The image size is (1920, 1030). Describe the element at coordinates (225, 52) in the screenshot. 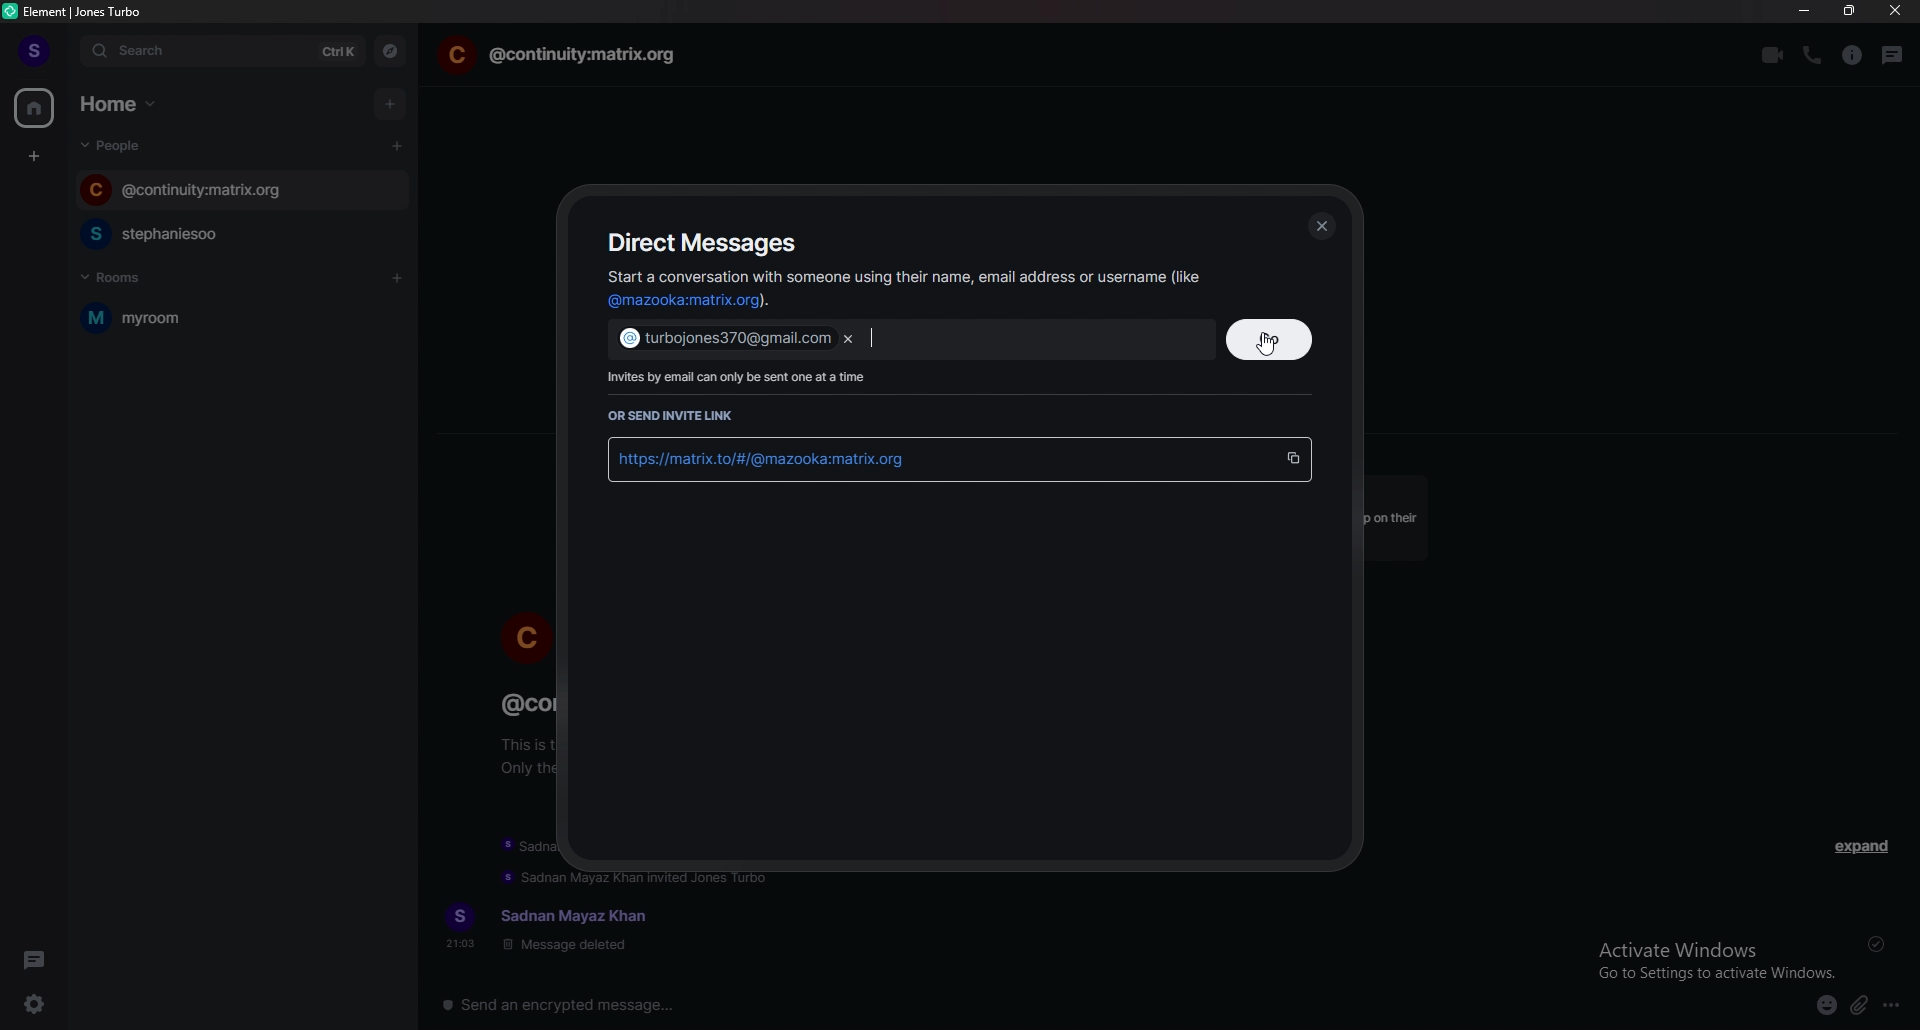

I see `search` at that location.